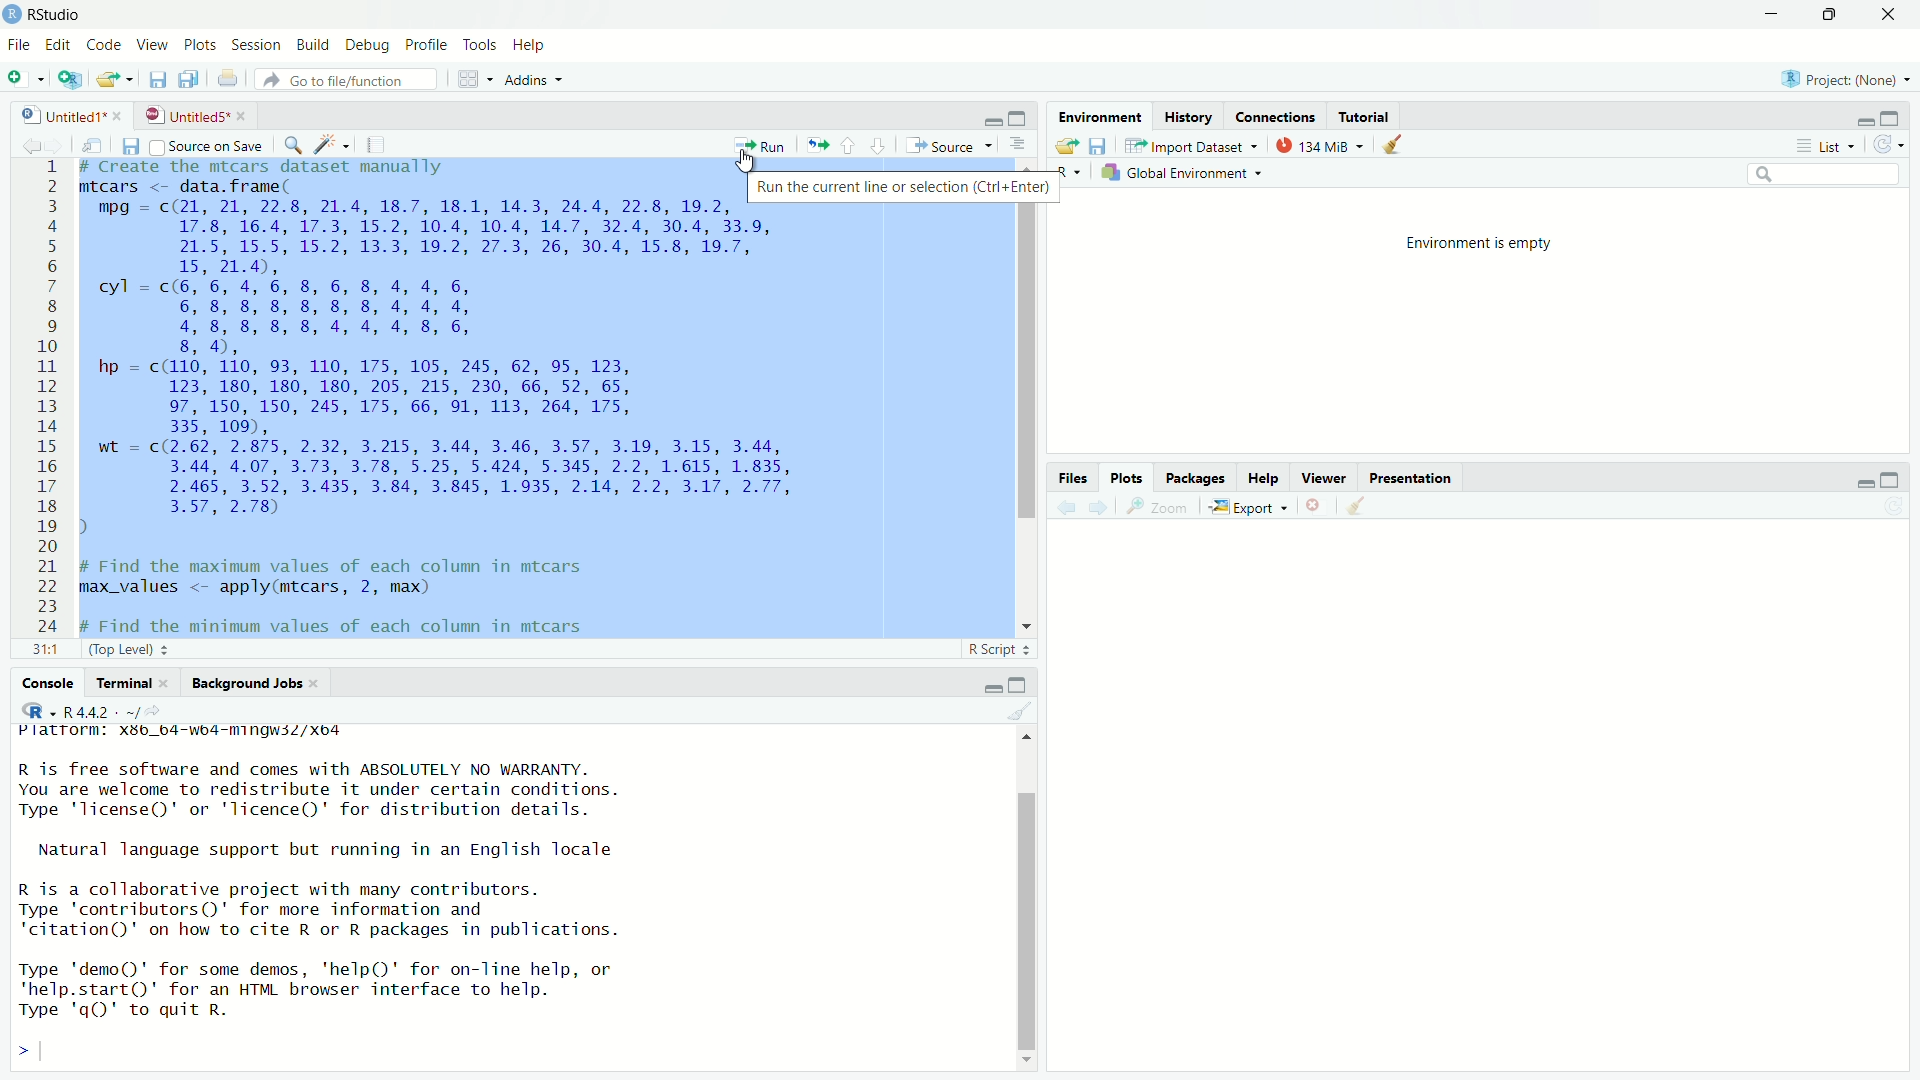 The width and height of the screenshot is (1920, 1080). I want to click on Help, so click(1257, 475).